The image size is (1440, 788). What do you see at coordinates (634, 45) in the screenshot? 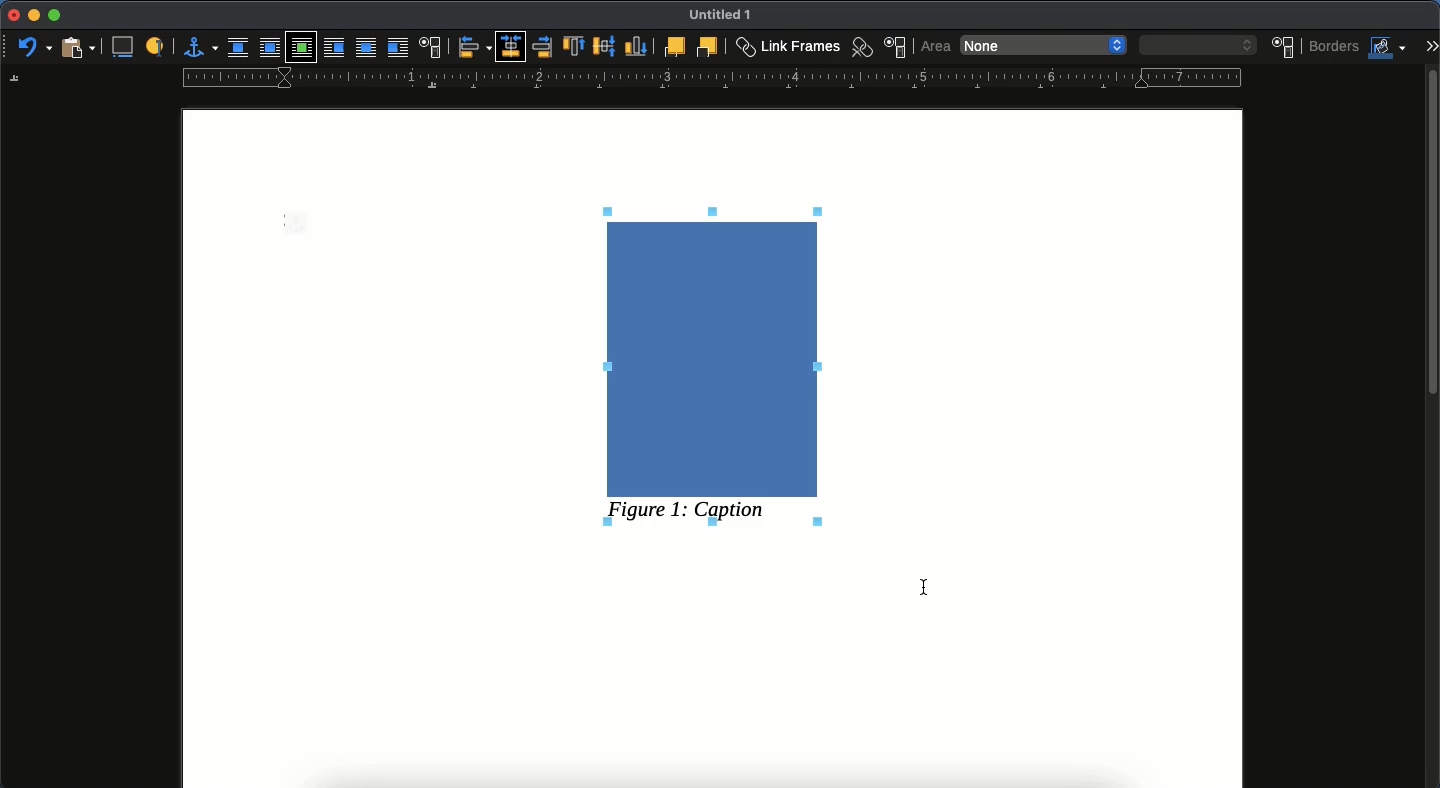
I see `bottom to anchor` at bounding box center [634, 45].